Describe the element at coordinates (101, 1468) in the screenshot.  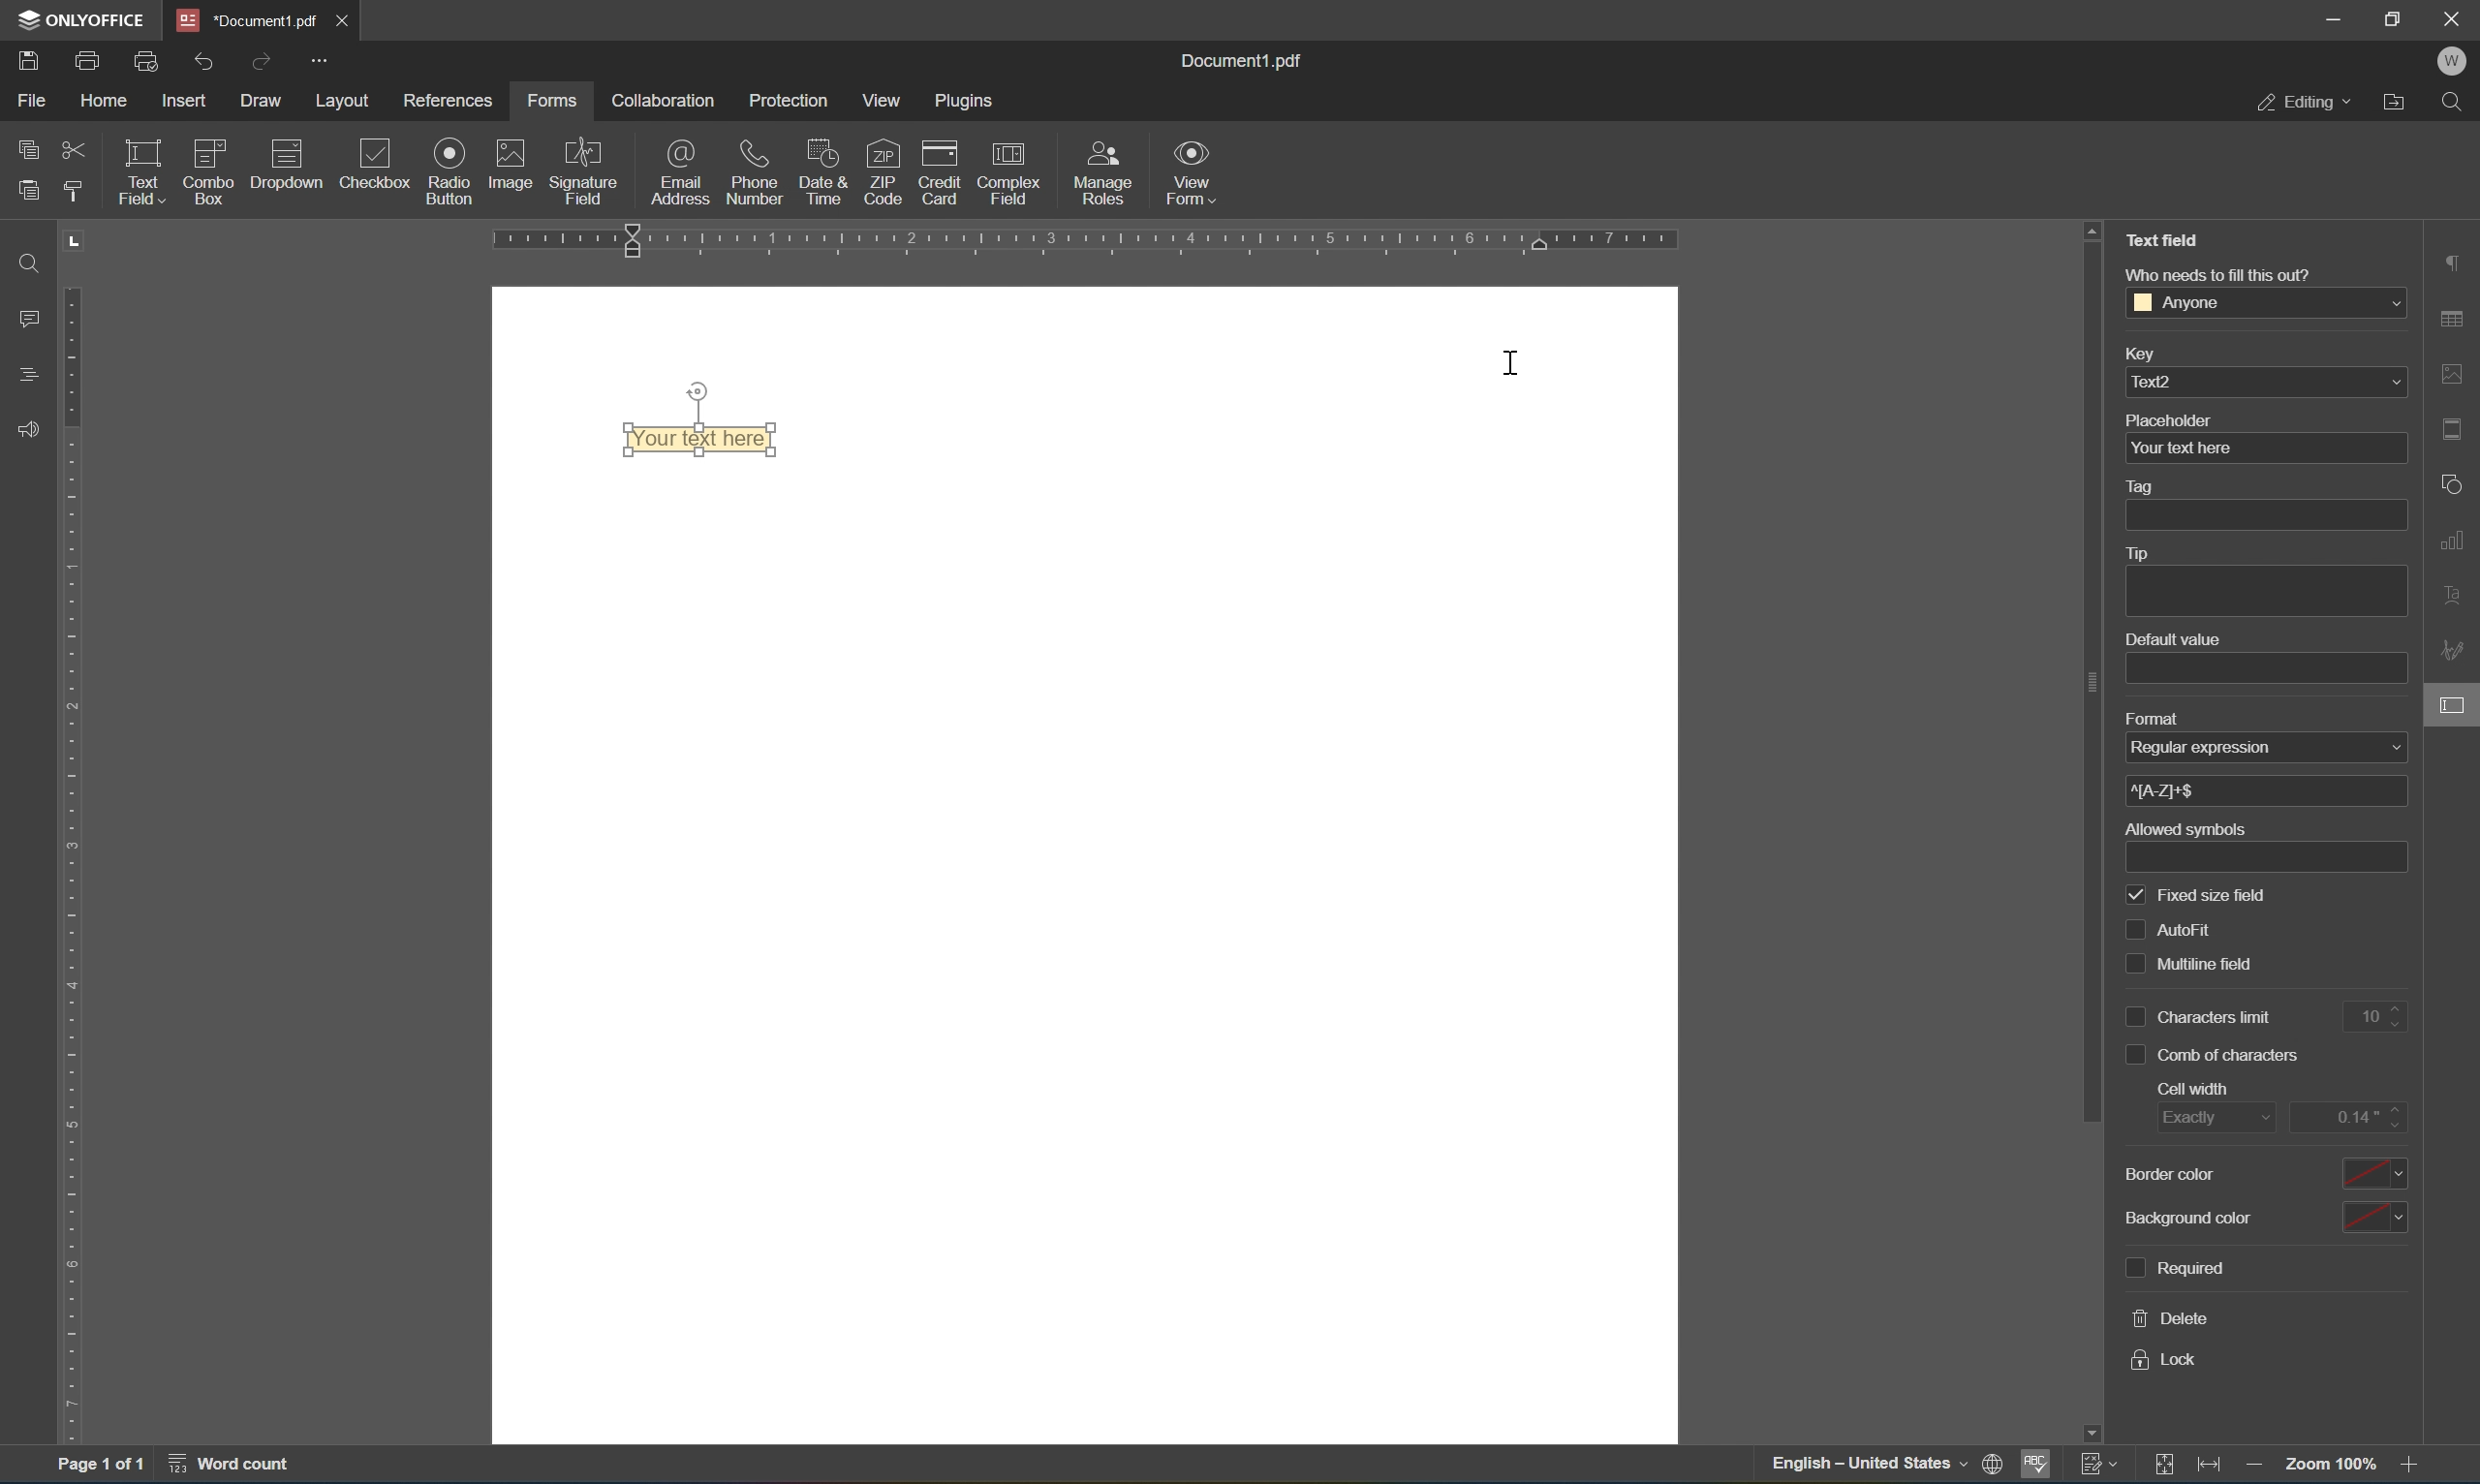
I see `page 1 of 1` at that location.